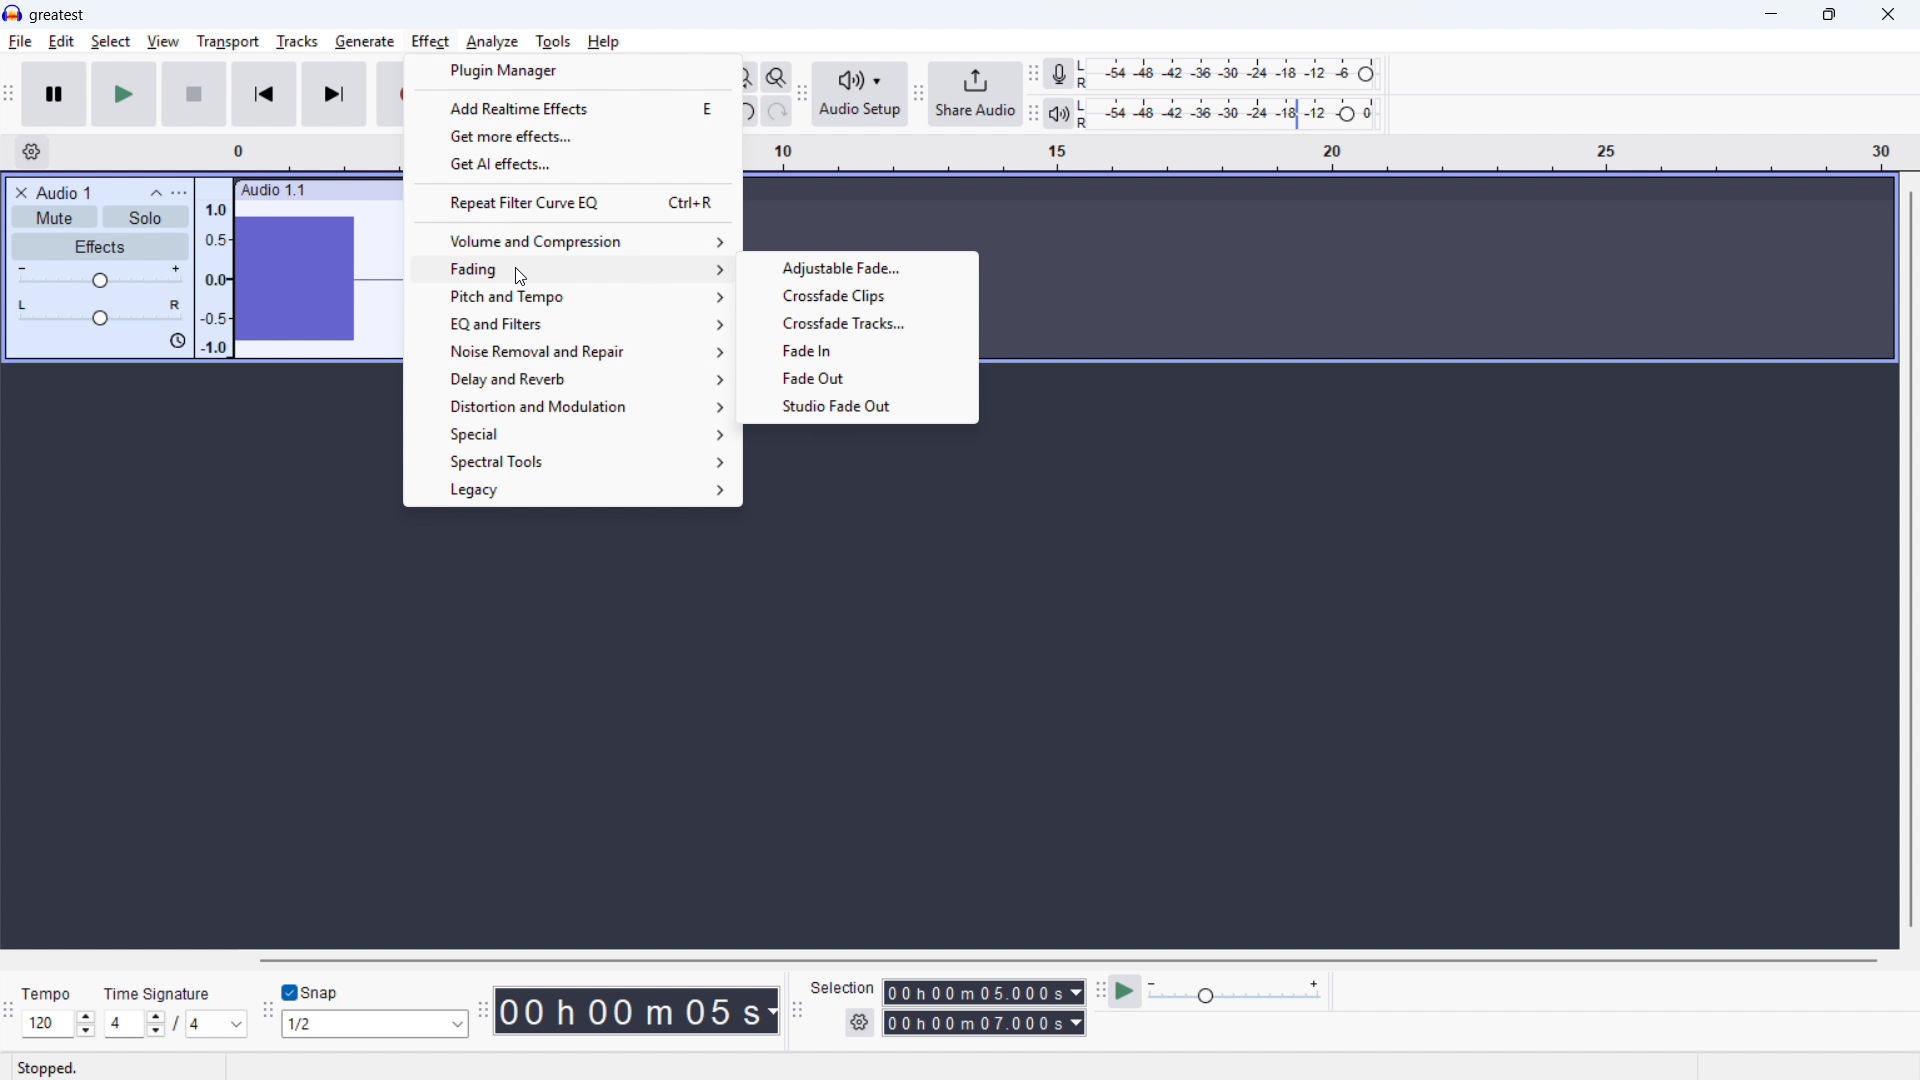 The height and width of the screenshot is (1080, 1920). Describe the element at coordinates (1058, 74) in the screenshot. I see `Recording metre ` at that location.